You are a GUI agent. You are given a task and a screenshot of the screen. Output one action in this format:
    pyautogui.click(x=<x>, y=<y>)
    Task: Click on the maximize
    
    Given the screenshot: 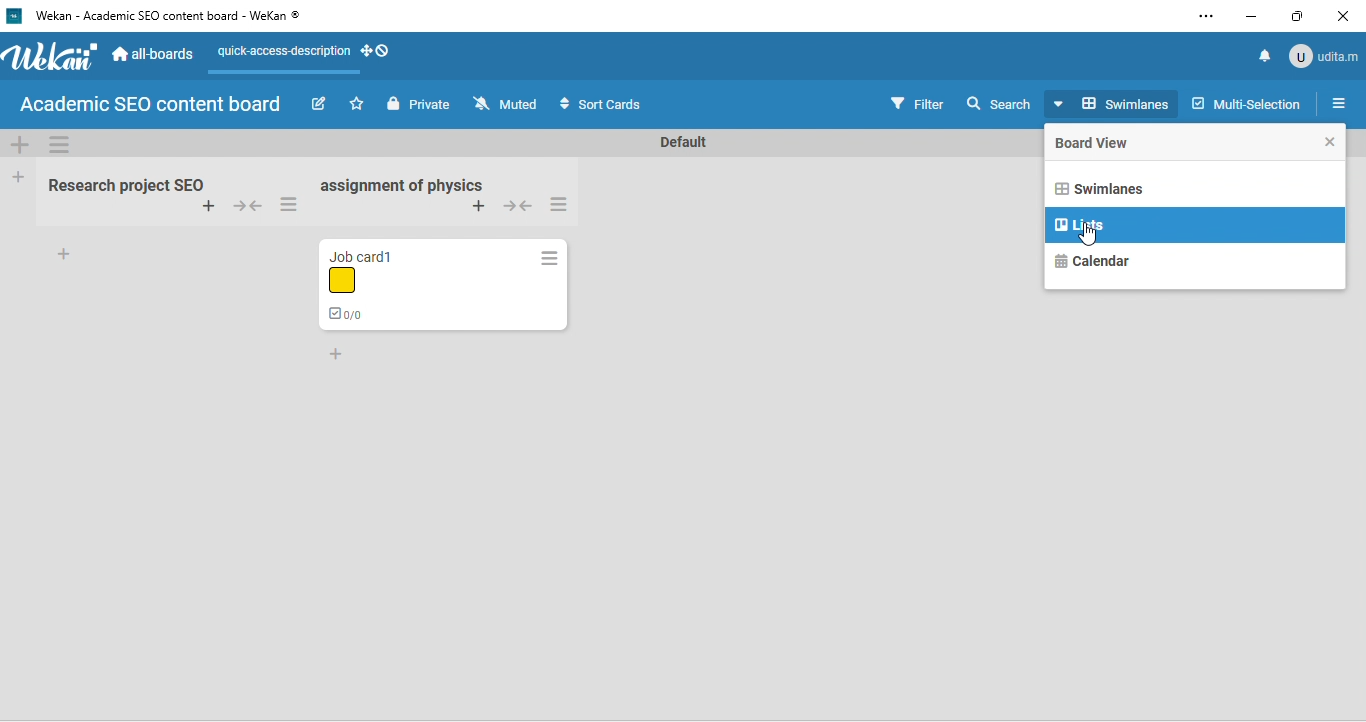 What is the action you would take?
    pyautogui.click(x=1298, y=16)
    